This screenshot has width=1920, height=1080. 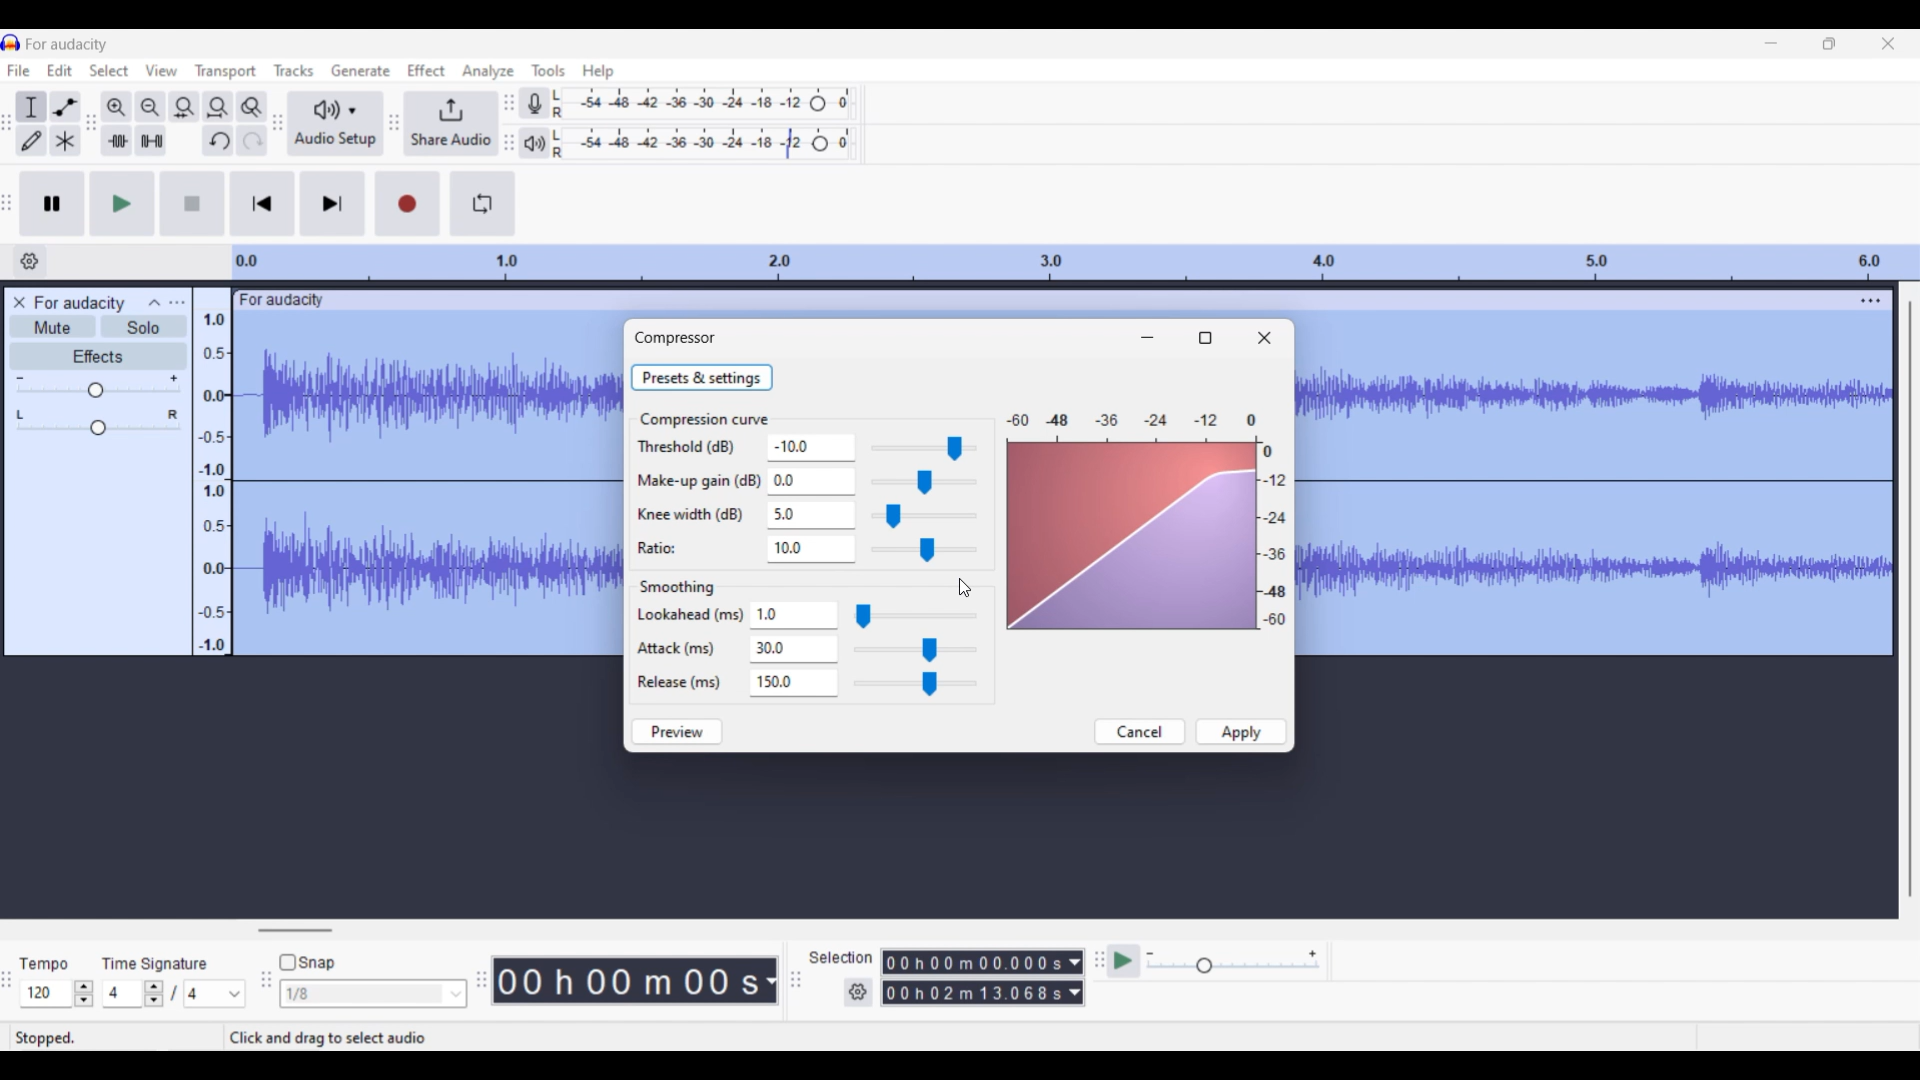 What do you see at coordinates (32, 107) in the screenshot?
I see `Selection tool` at bounding box center [32, 107].